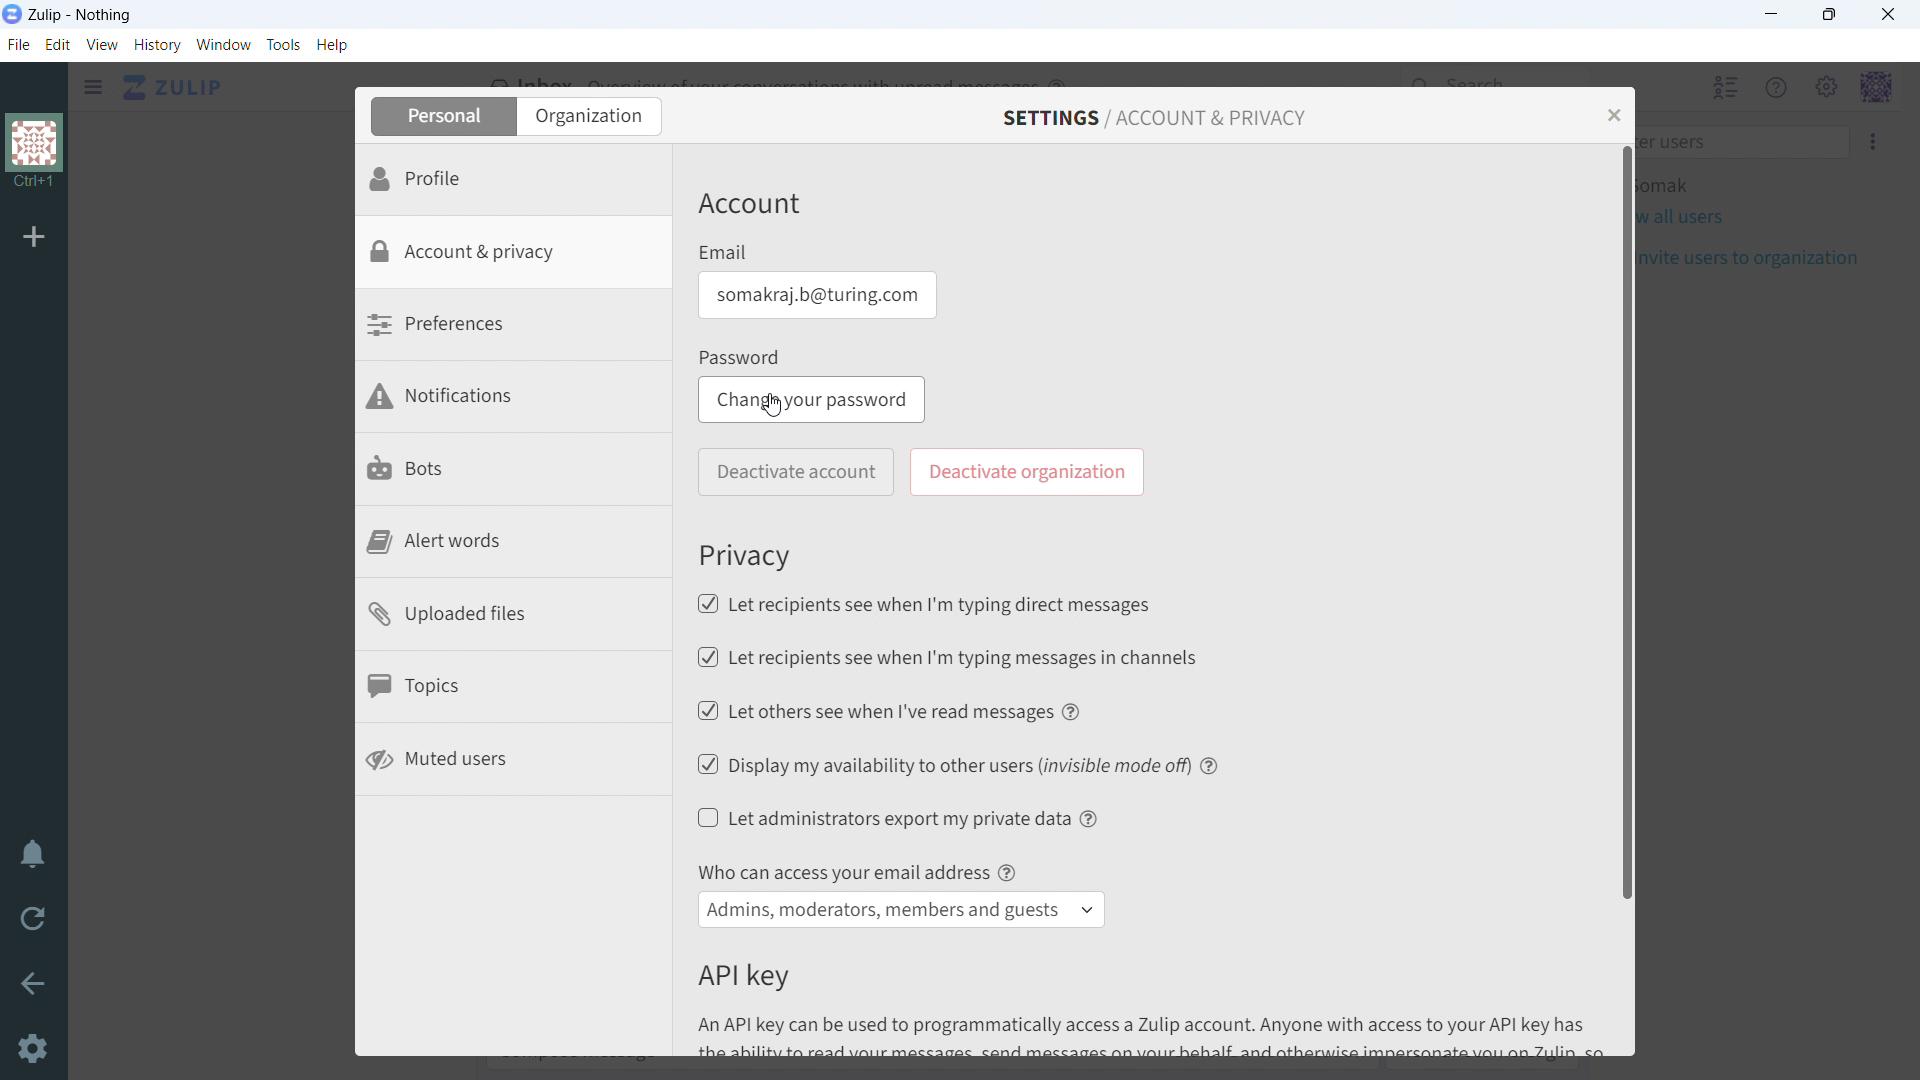  Describe the element at coordinates (747, 555) in the screenshot. I see `Privacy` at that location.